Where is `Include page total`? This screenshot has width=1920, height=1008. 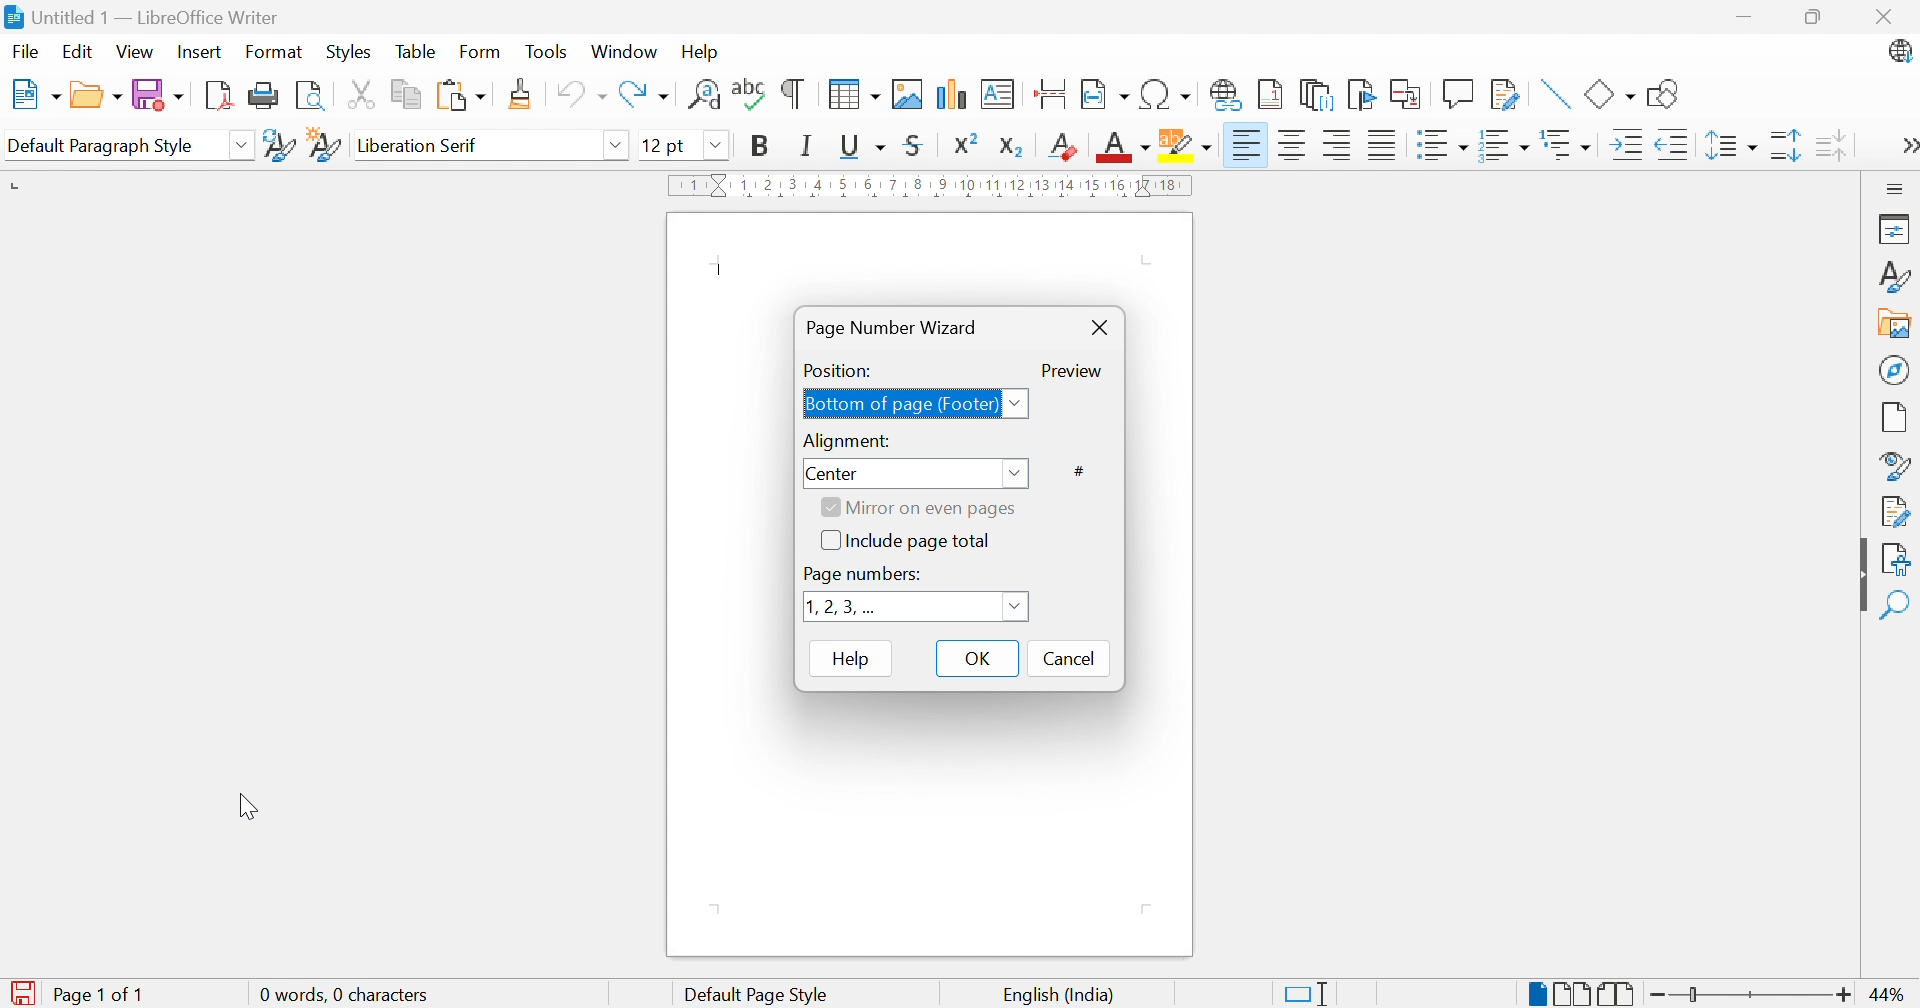
Include page total is located at coordinates (923, 541).